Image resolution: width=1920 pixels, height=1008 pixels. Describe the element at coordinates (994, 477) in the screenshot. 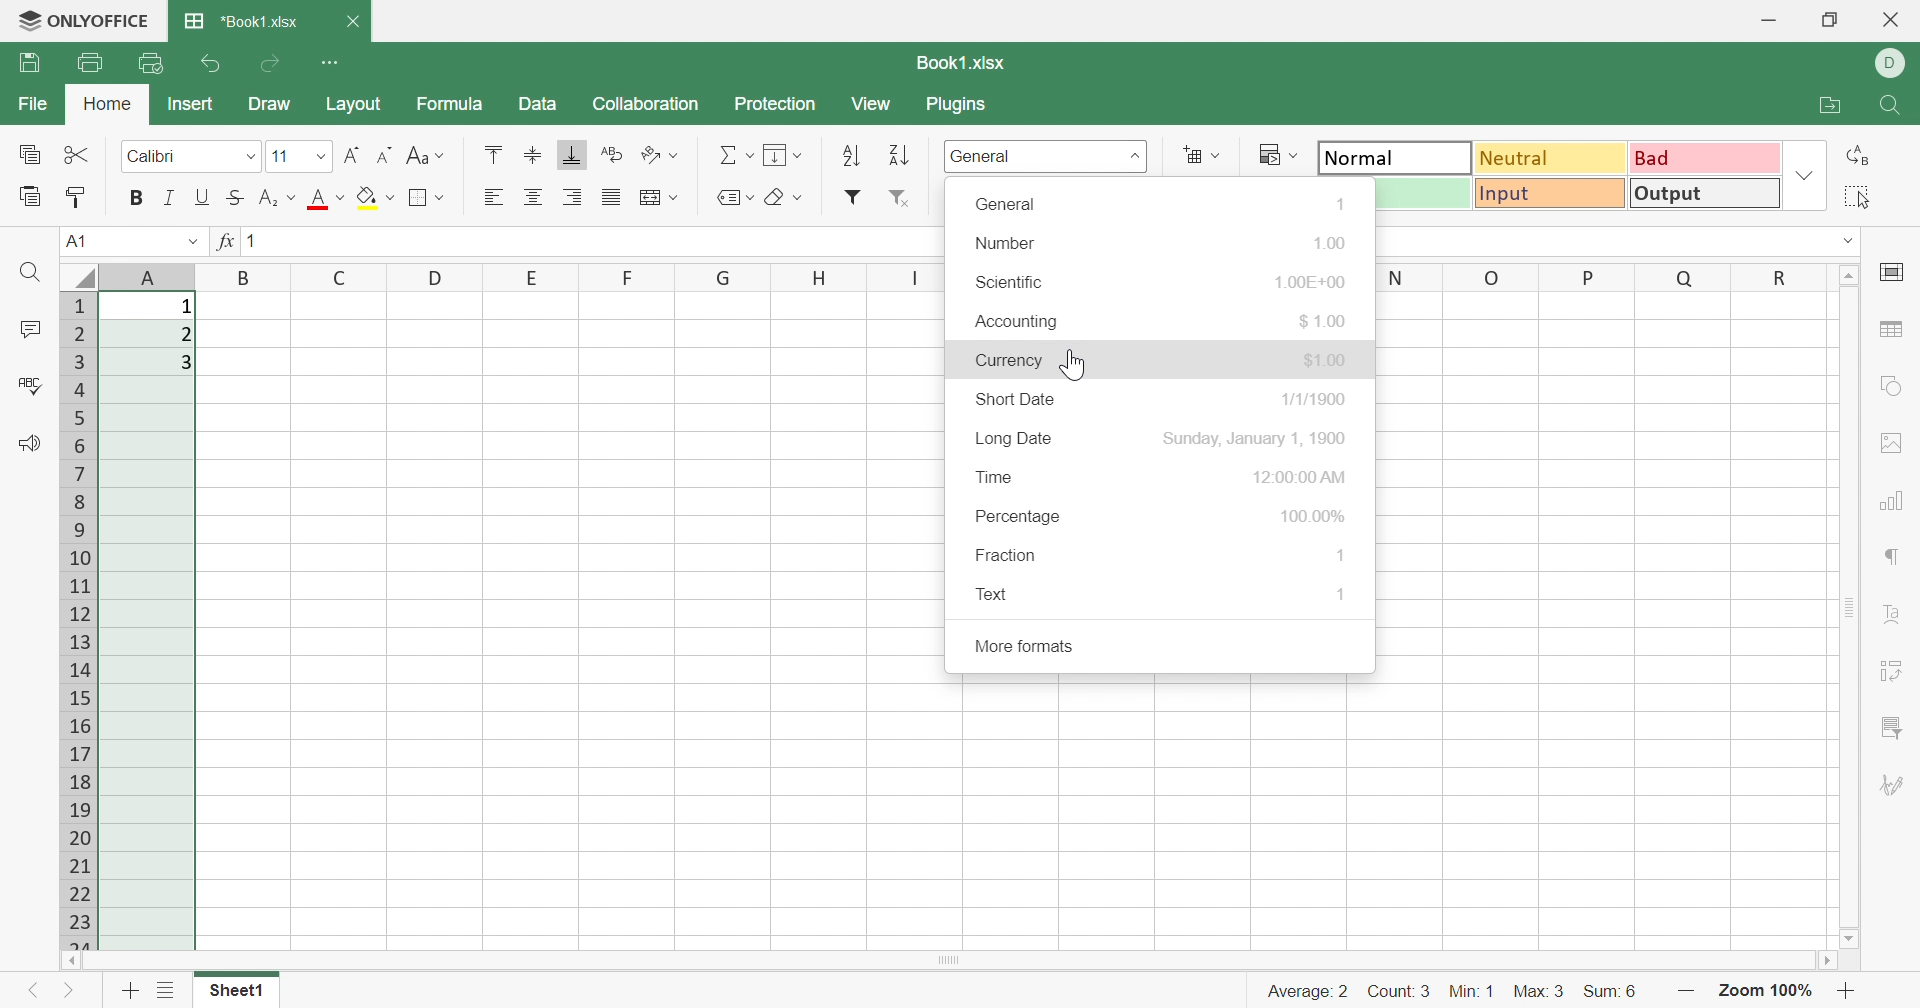

I see `Time` at that location.